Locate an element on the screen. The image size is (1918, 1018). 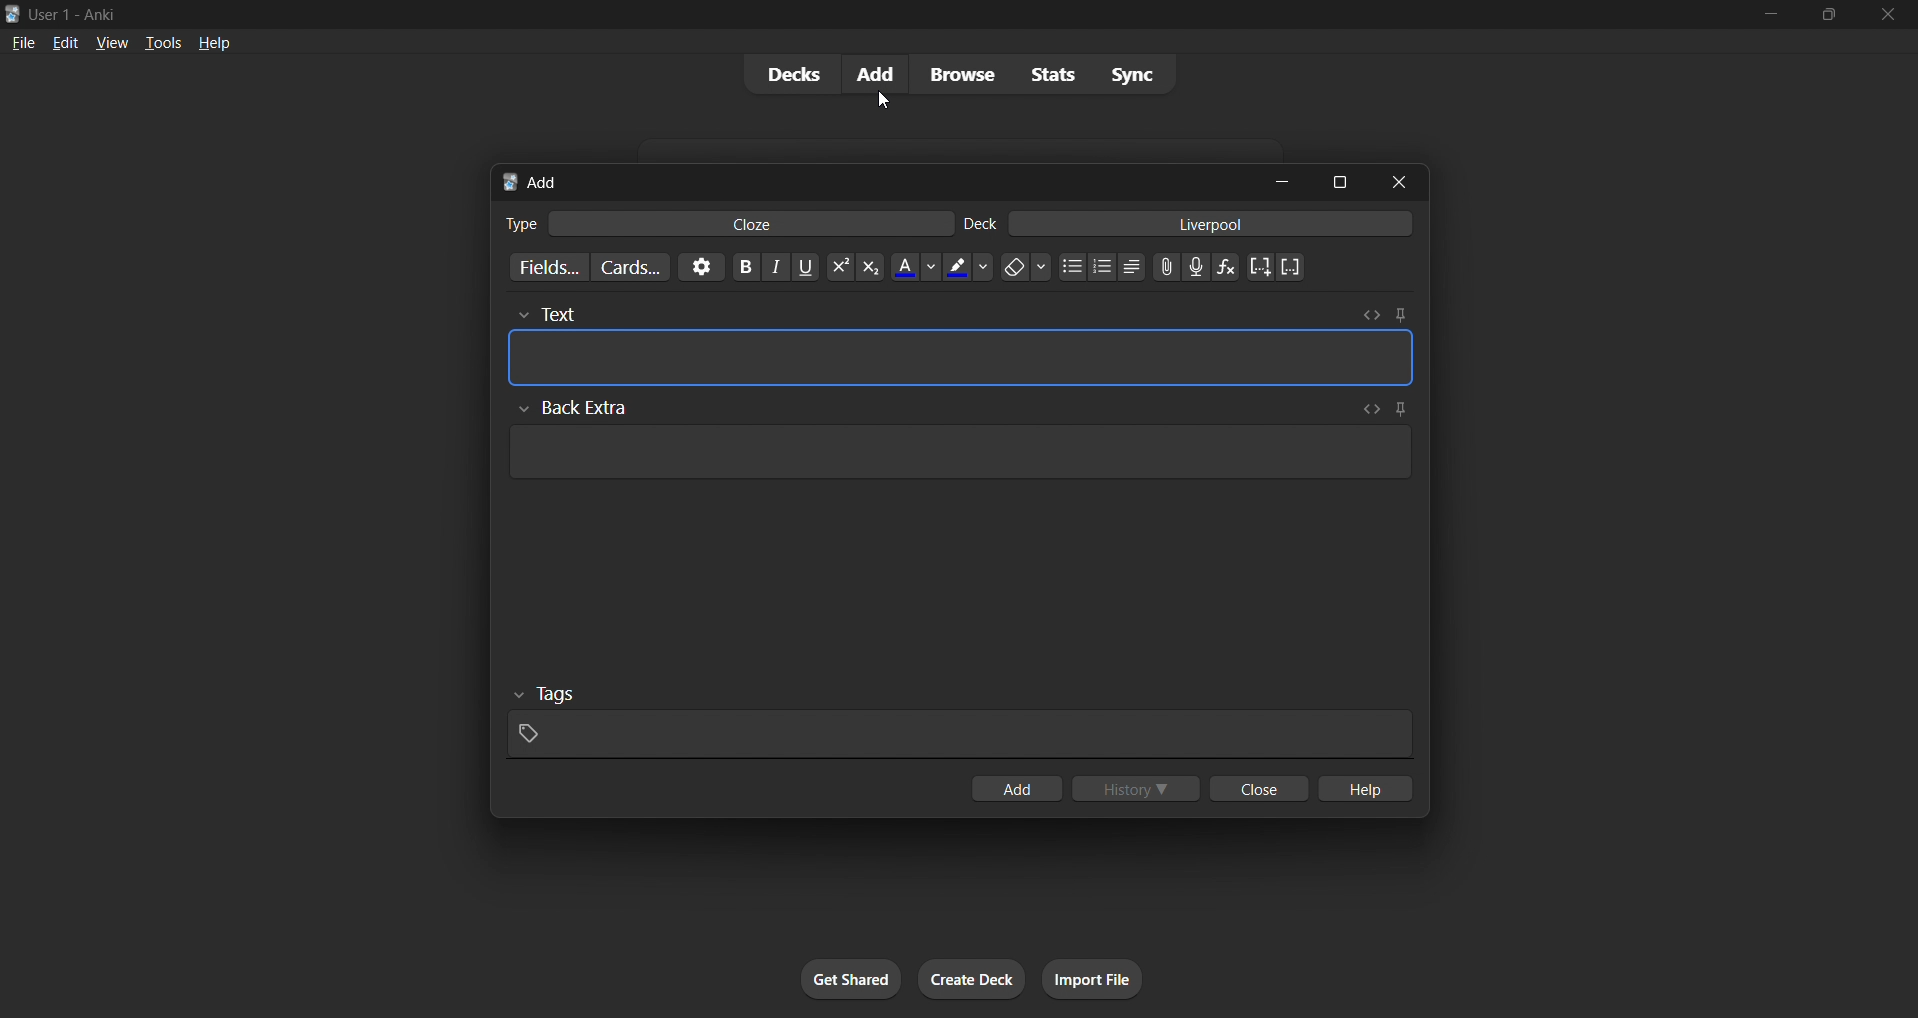
superscript is located at coordinates (836, 269).